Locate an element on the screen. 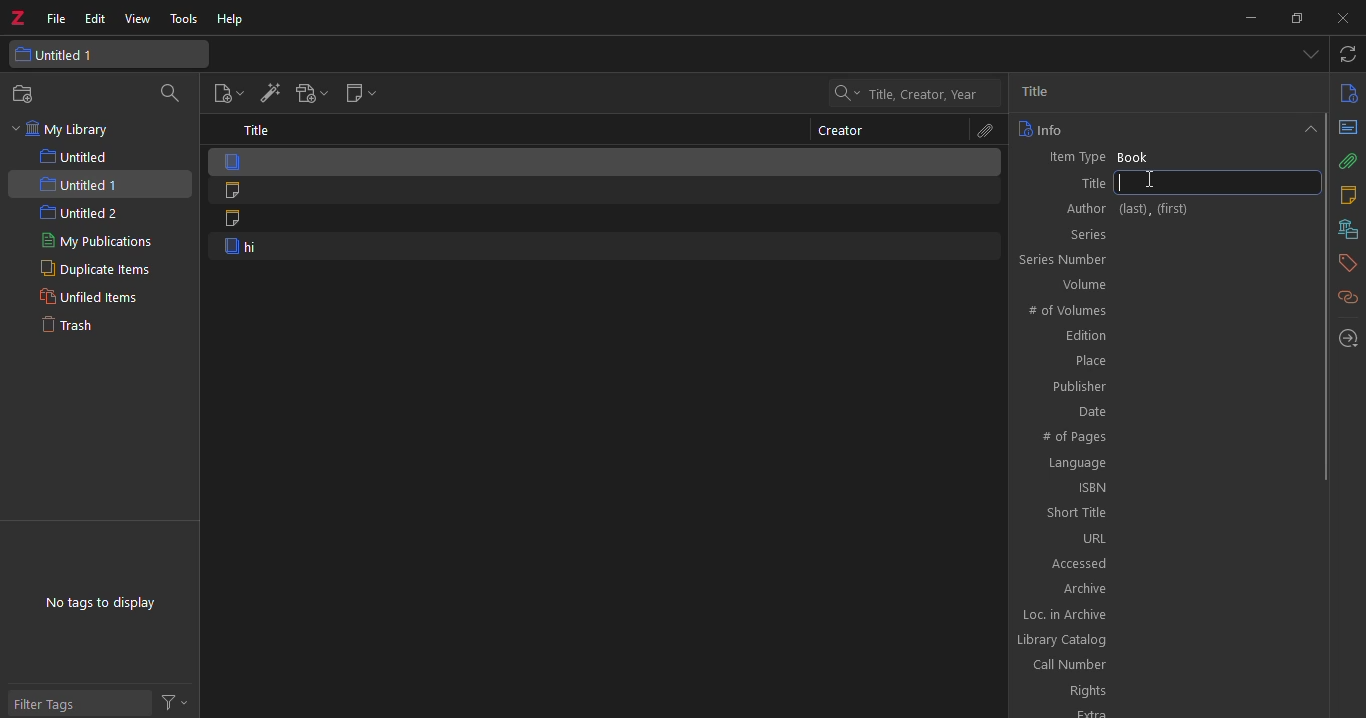 This screenshot has width=1366, height=718. untitled is located at coordinates (84, 157).